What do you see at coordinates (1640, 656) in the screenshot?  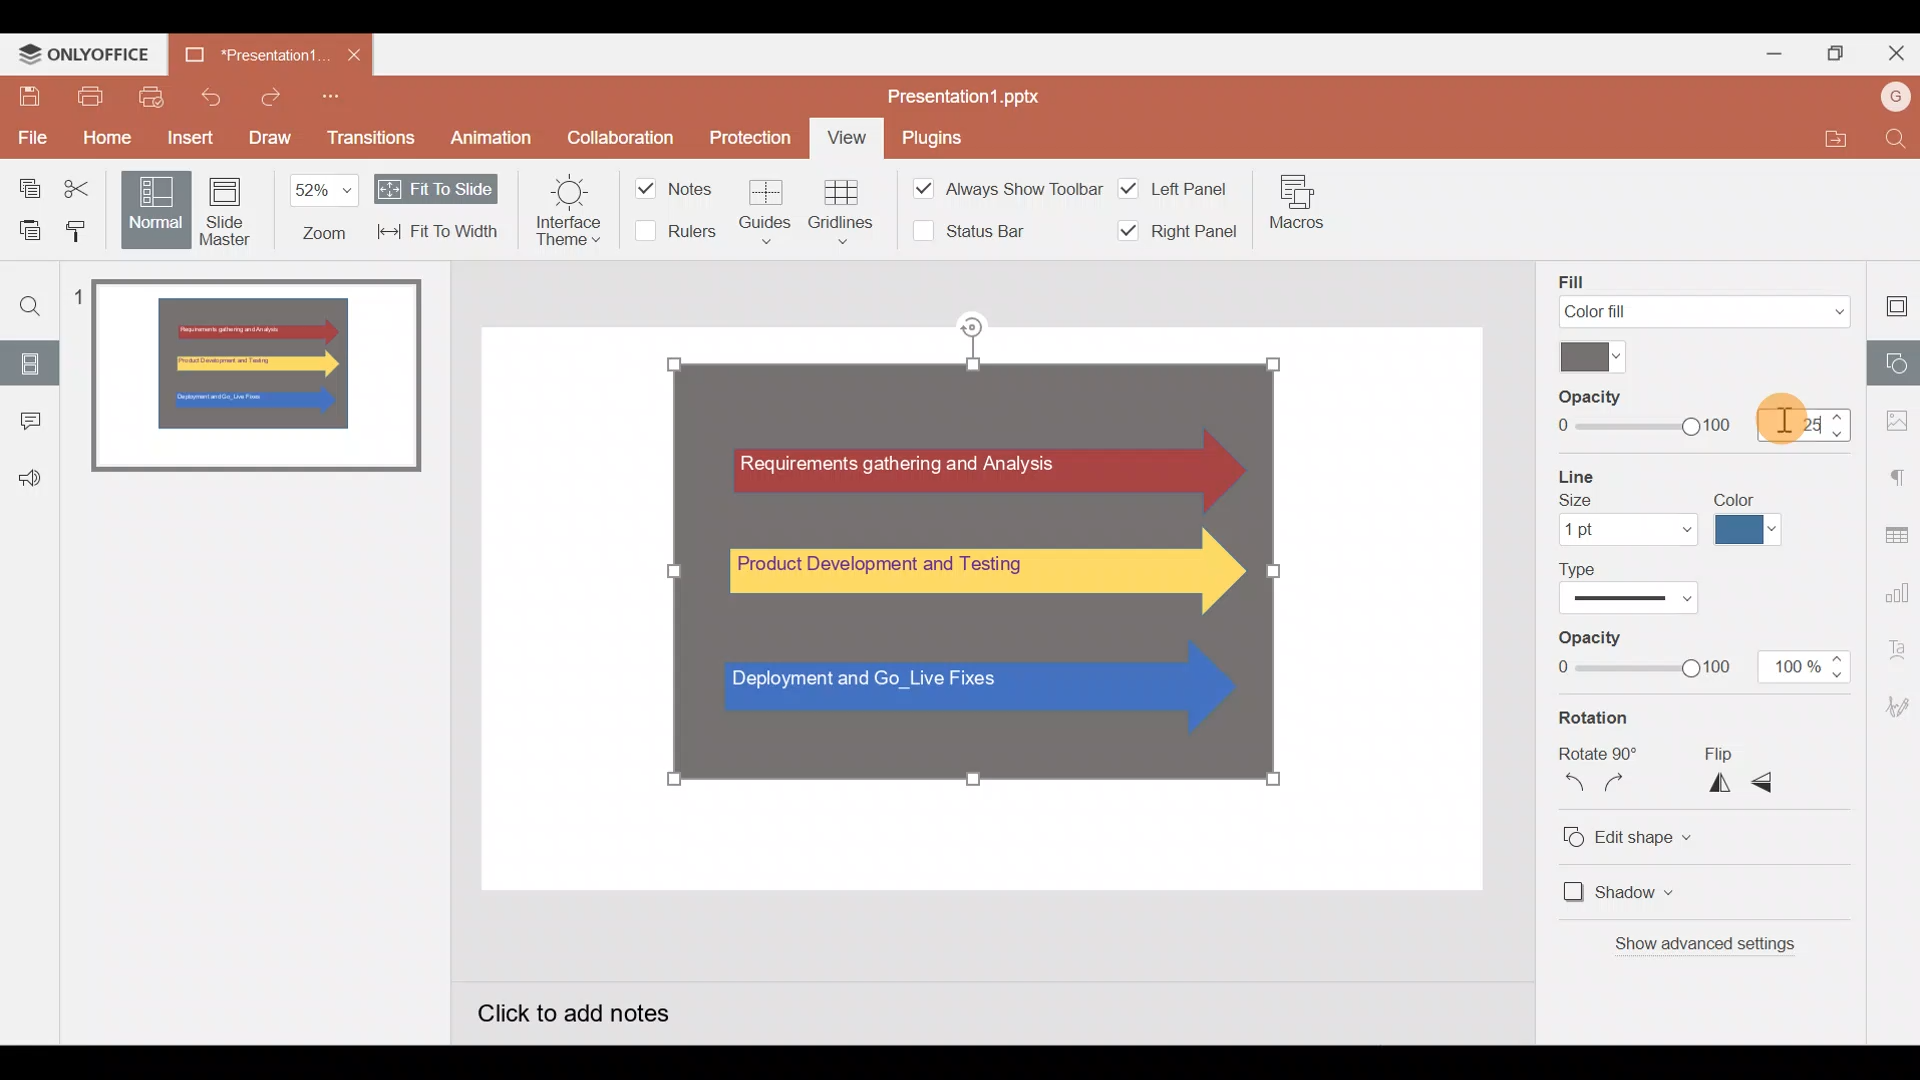 I see `Opacity level slider` at bounding box center [1640, 656].